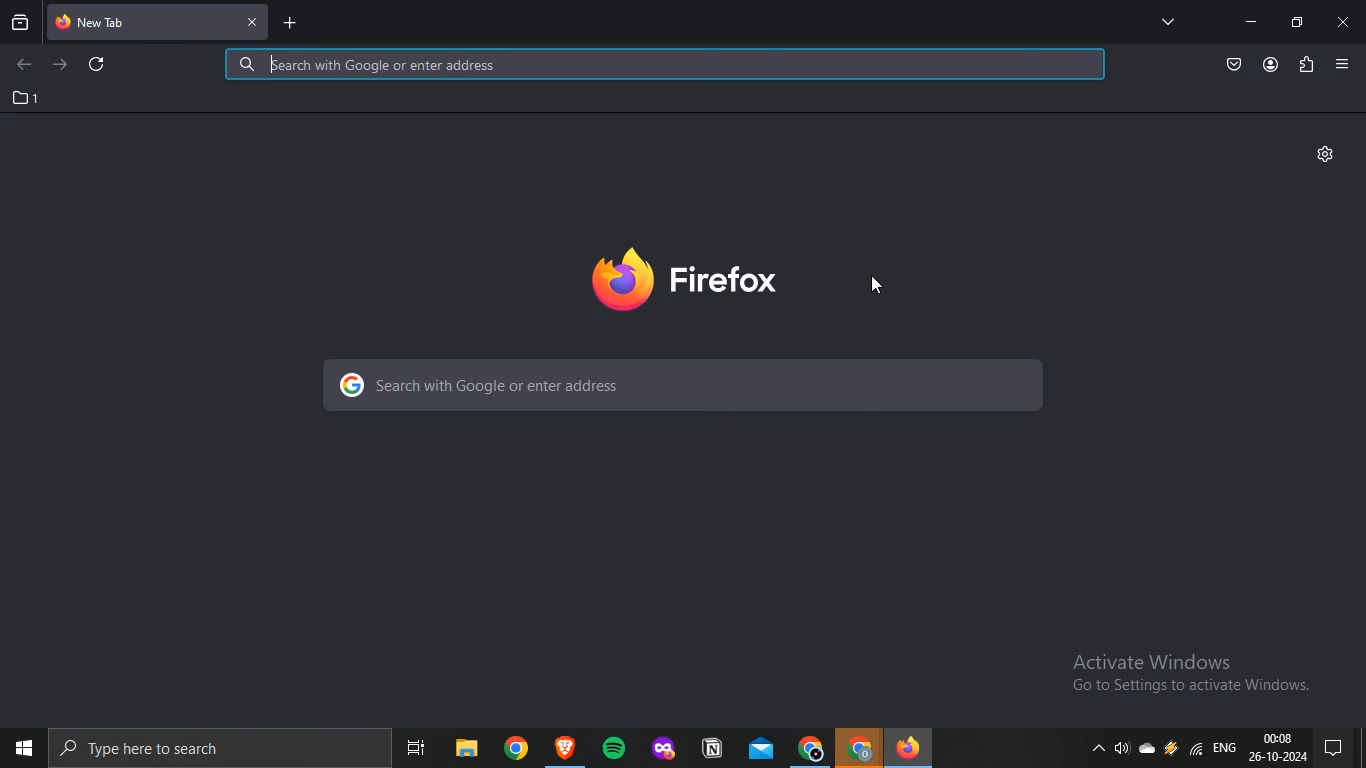  Describe the element at coordinates (1342, 747) in the screenshot. I see `pc settings menu` at that location.